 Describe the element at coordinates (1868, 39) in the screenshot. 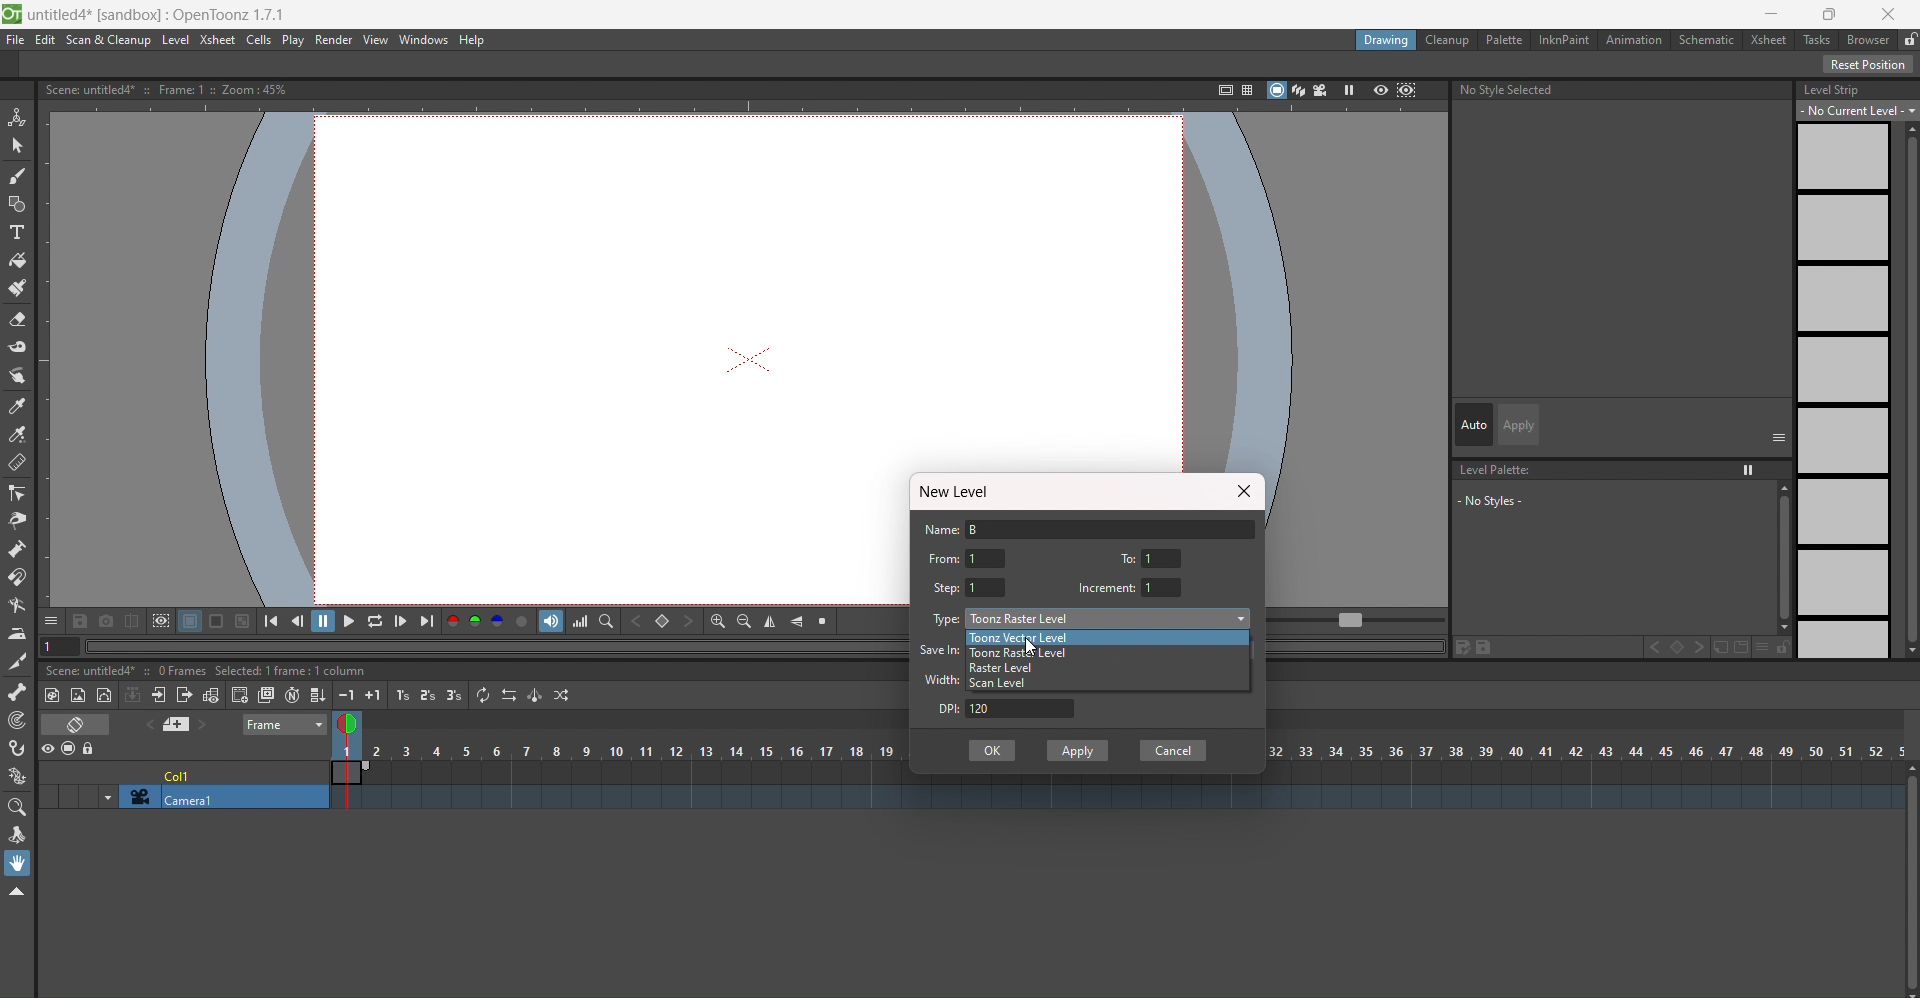

I see `b` at that location.